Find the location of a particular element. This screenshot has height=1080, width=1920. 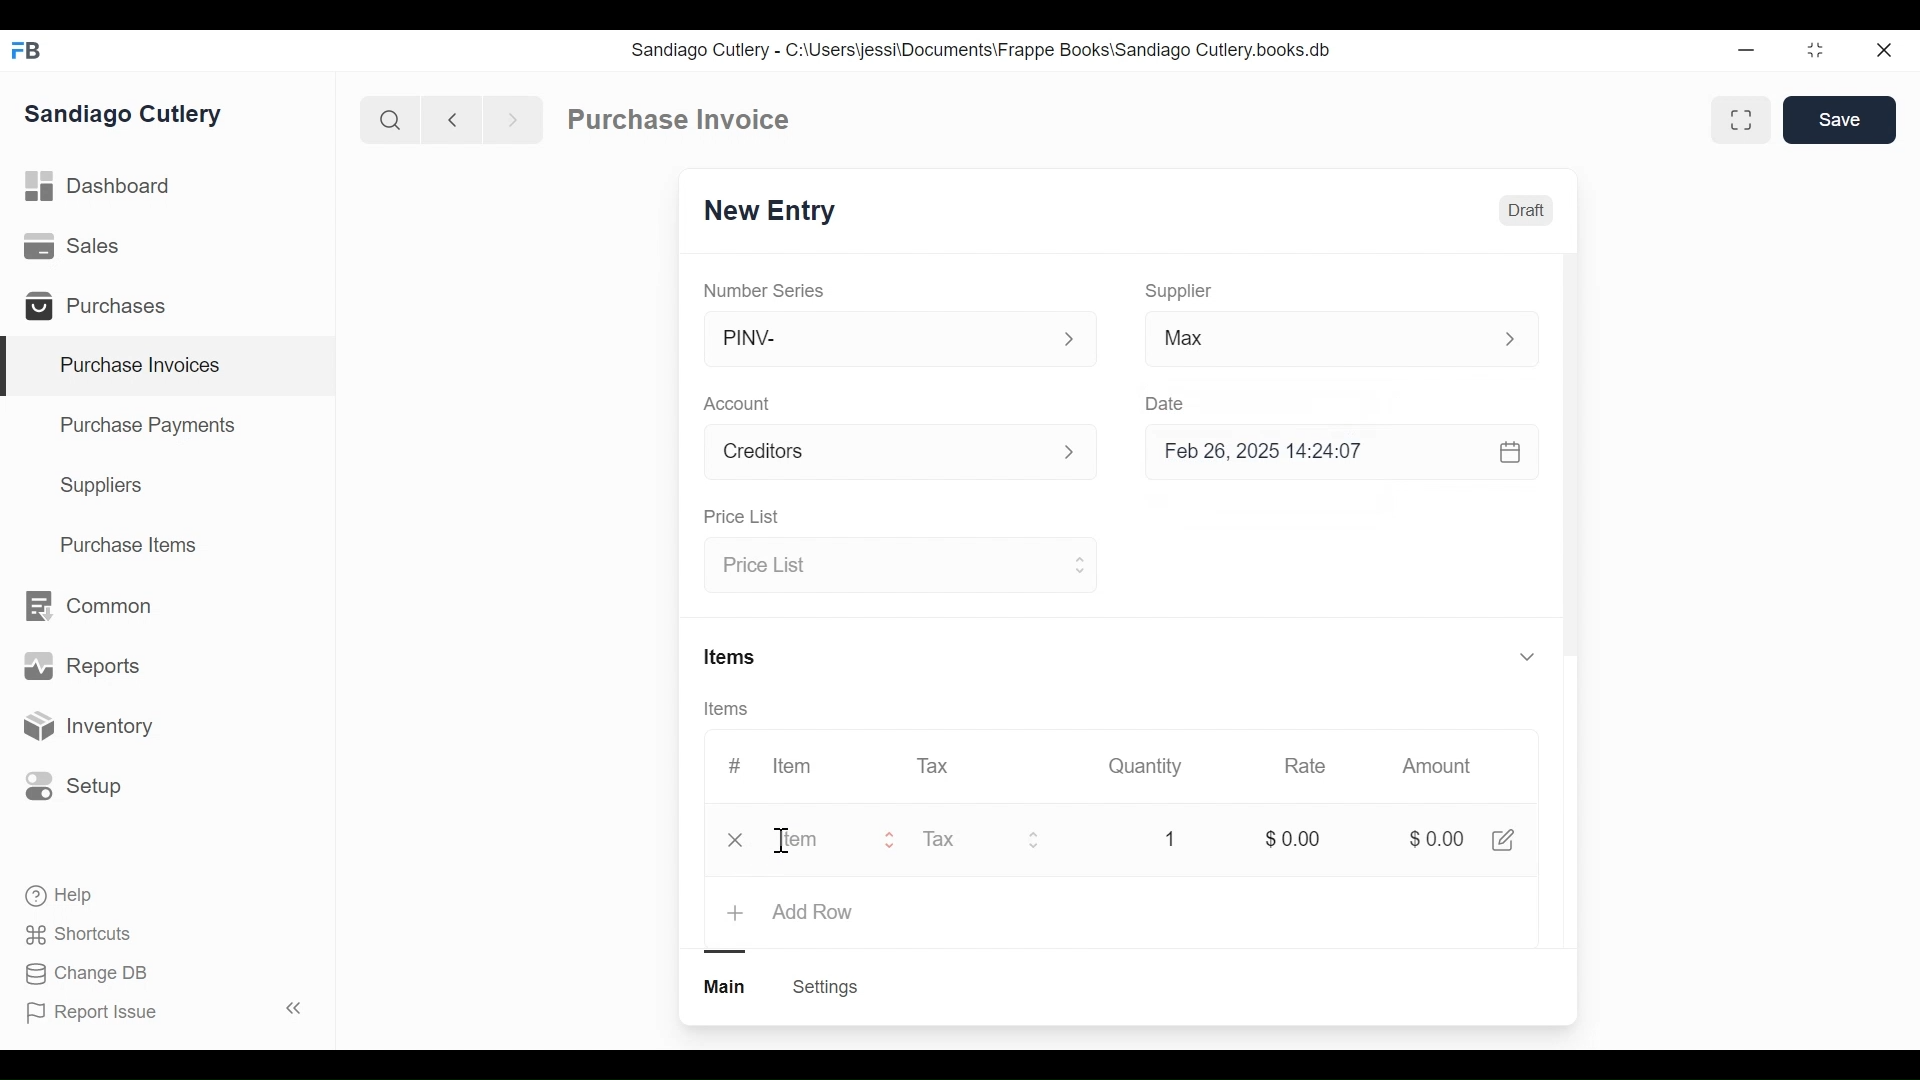

Feb 26, 2025 14:24:07 is located at coordinates (1330, 452).